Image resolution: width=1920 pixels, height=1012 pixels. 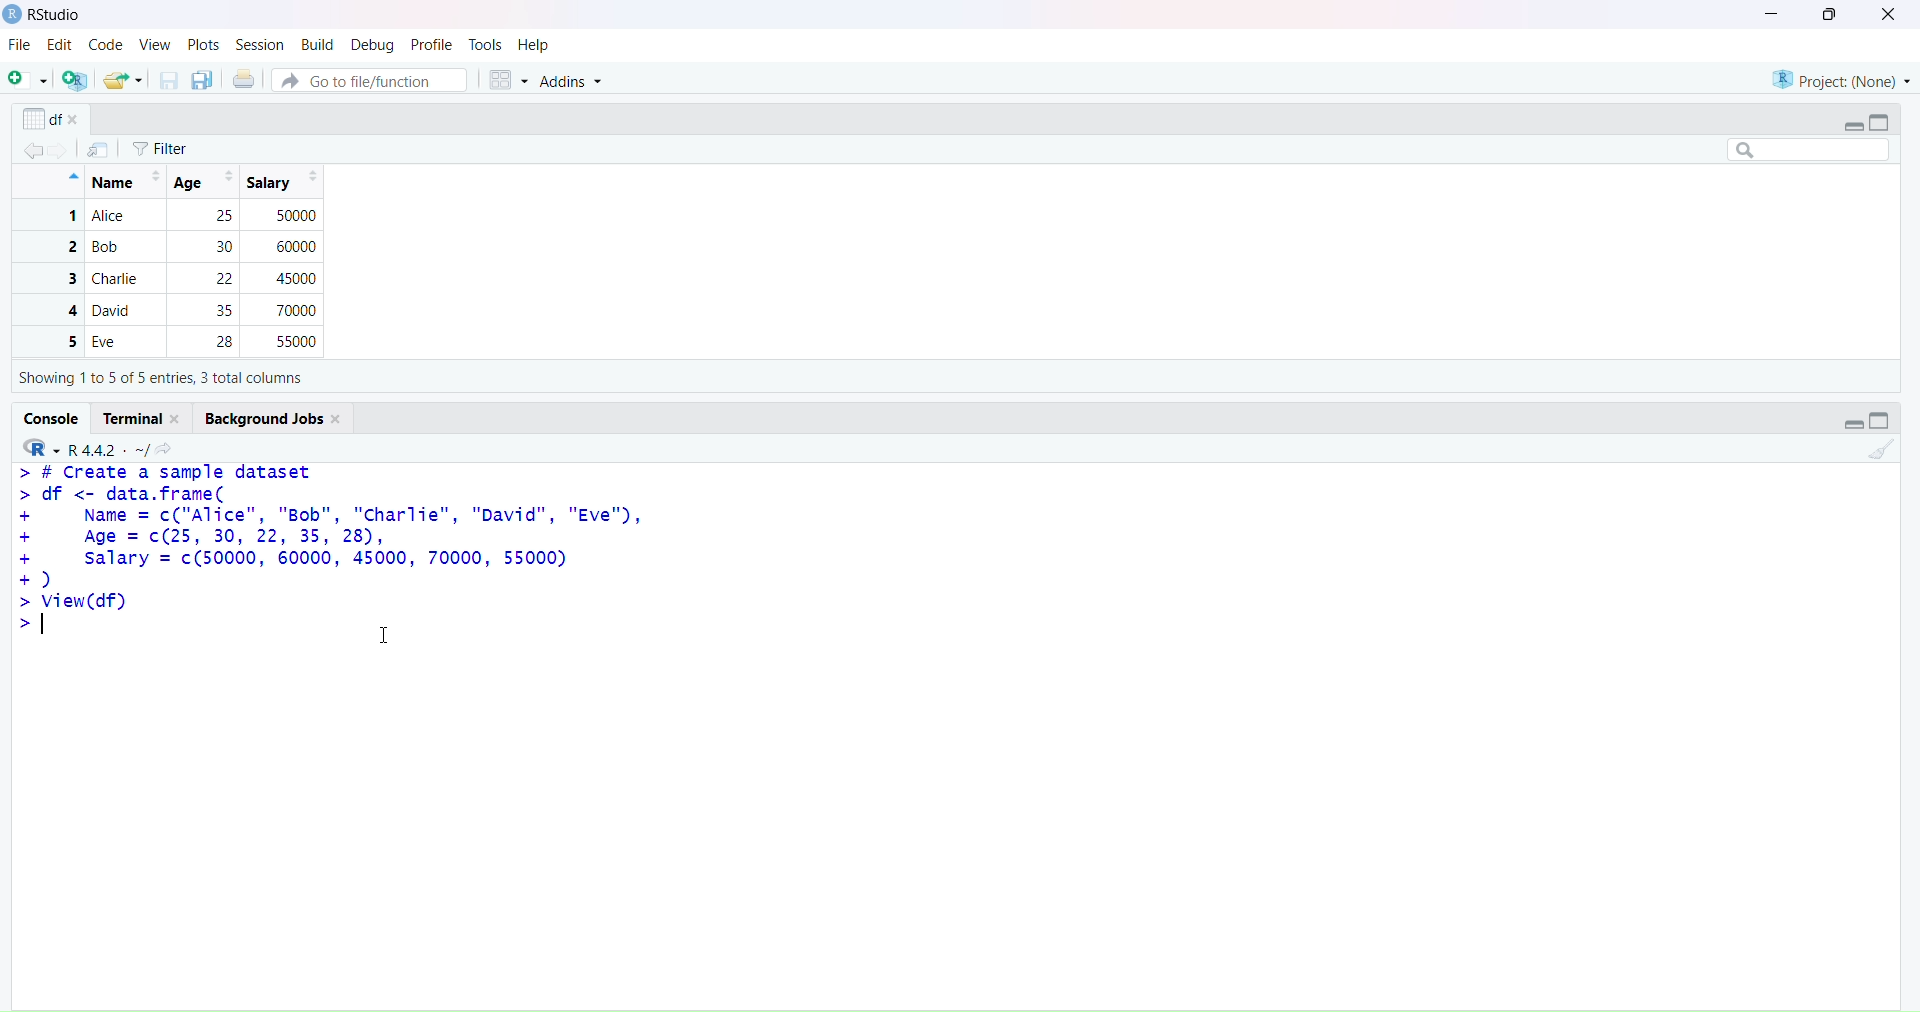 I want to click on search, so click(x=1798, y=150).